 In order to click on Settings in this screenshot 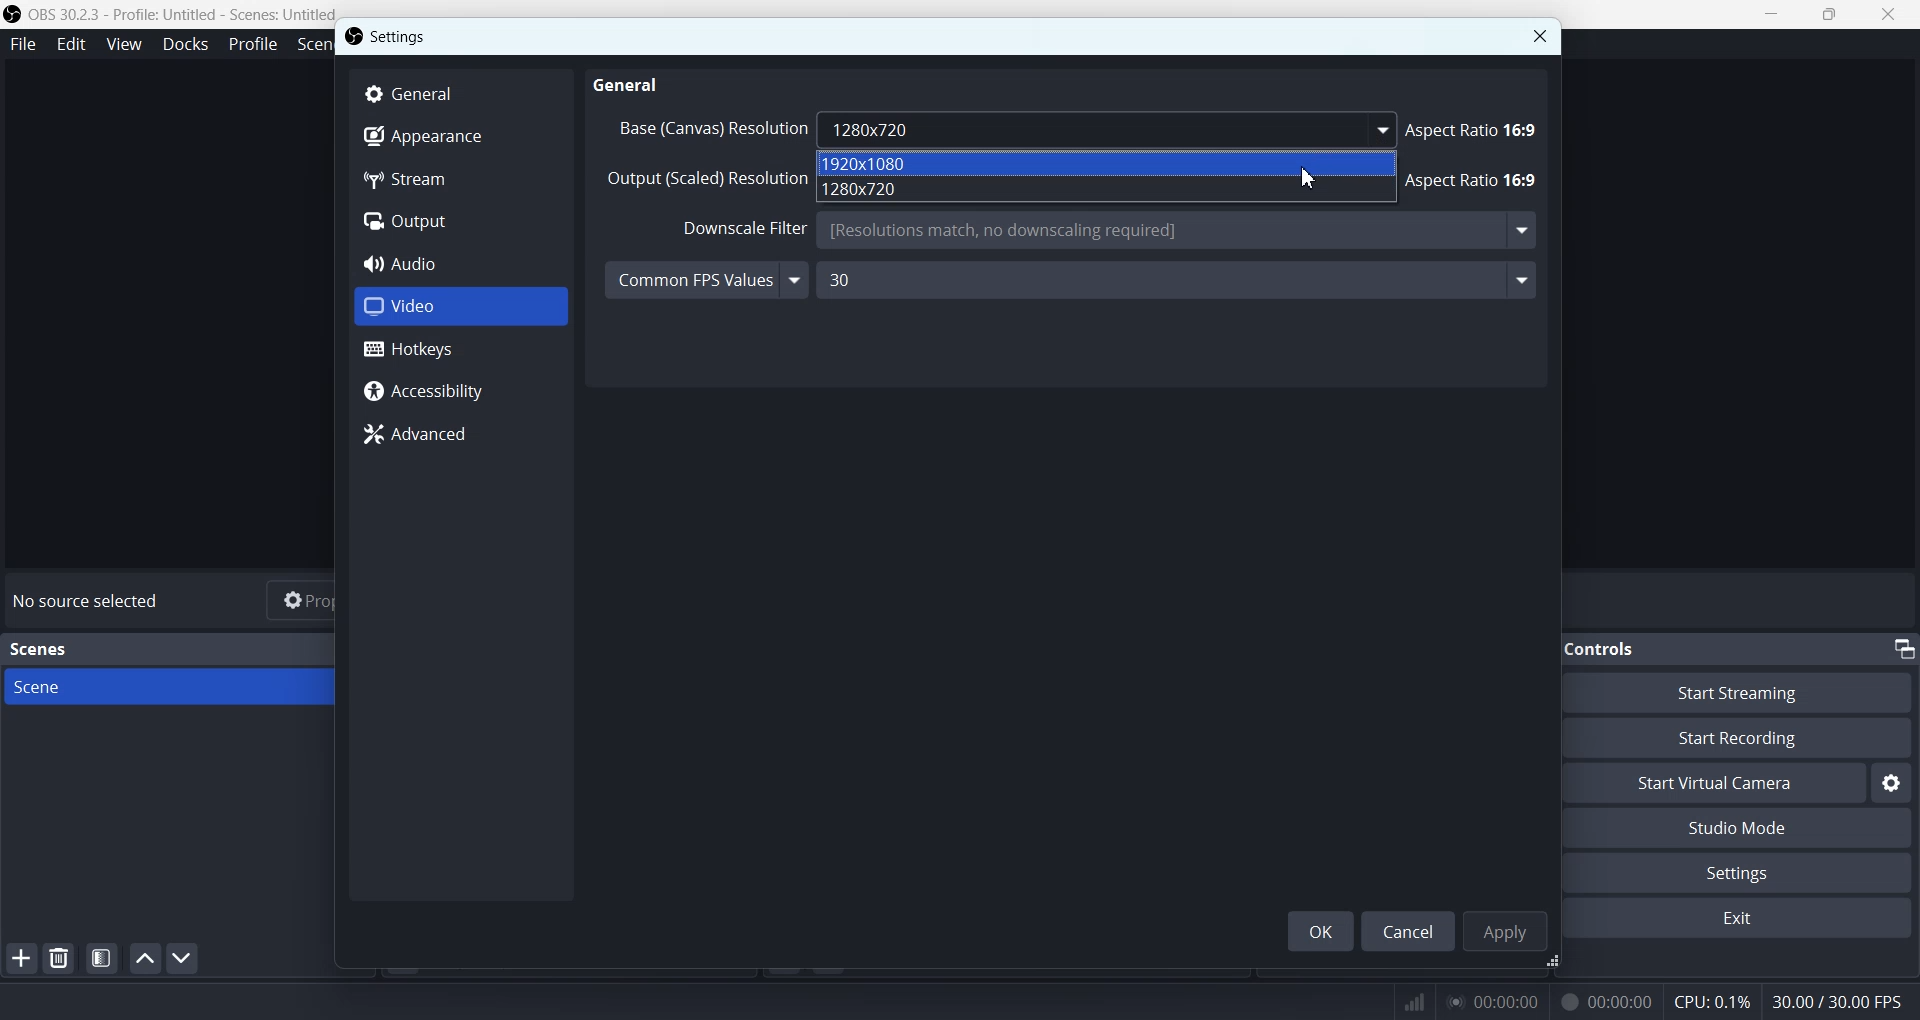, I will do `click(1749, 872)`.